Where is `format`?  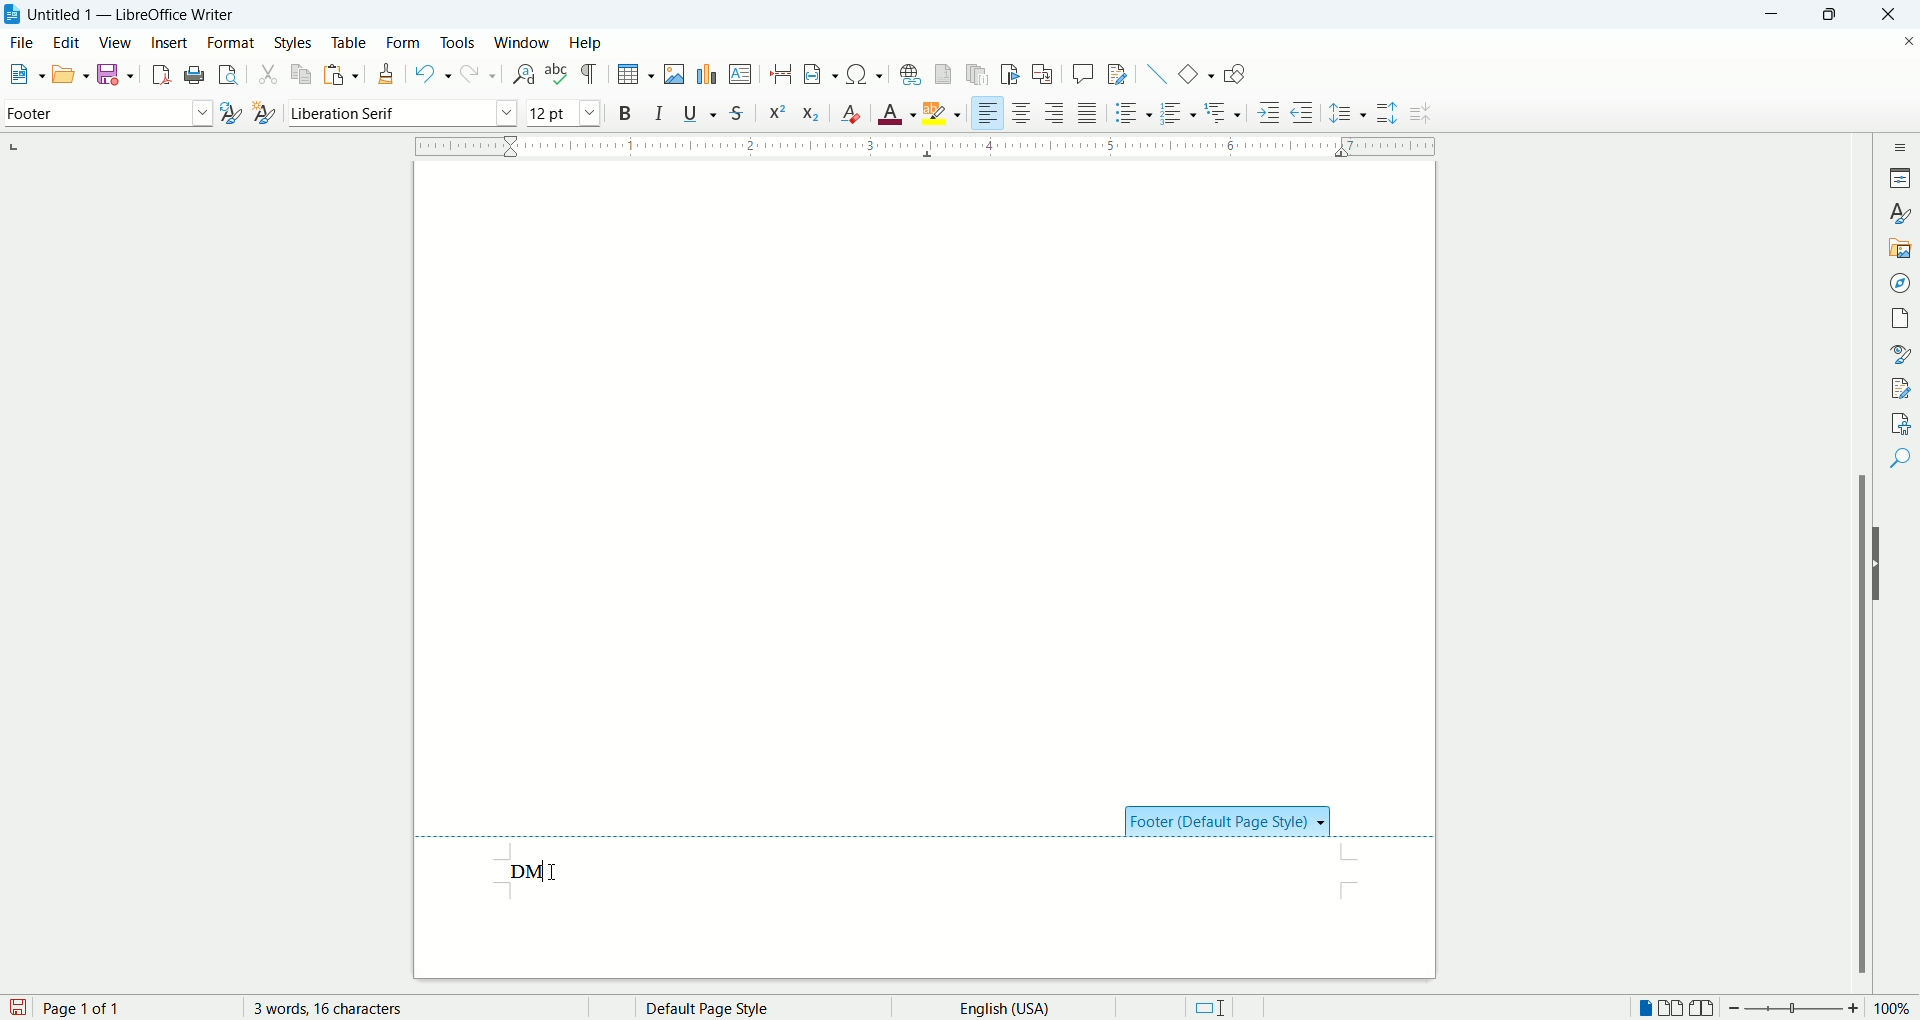
format is located at coordinates (230, 43).